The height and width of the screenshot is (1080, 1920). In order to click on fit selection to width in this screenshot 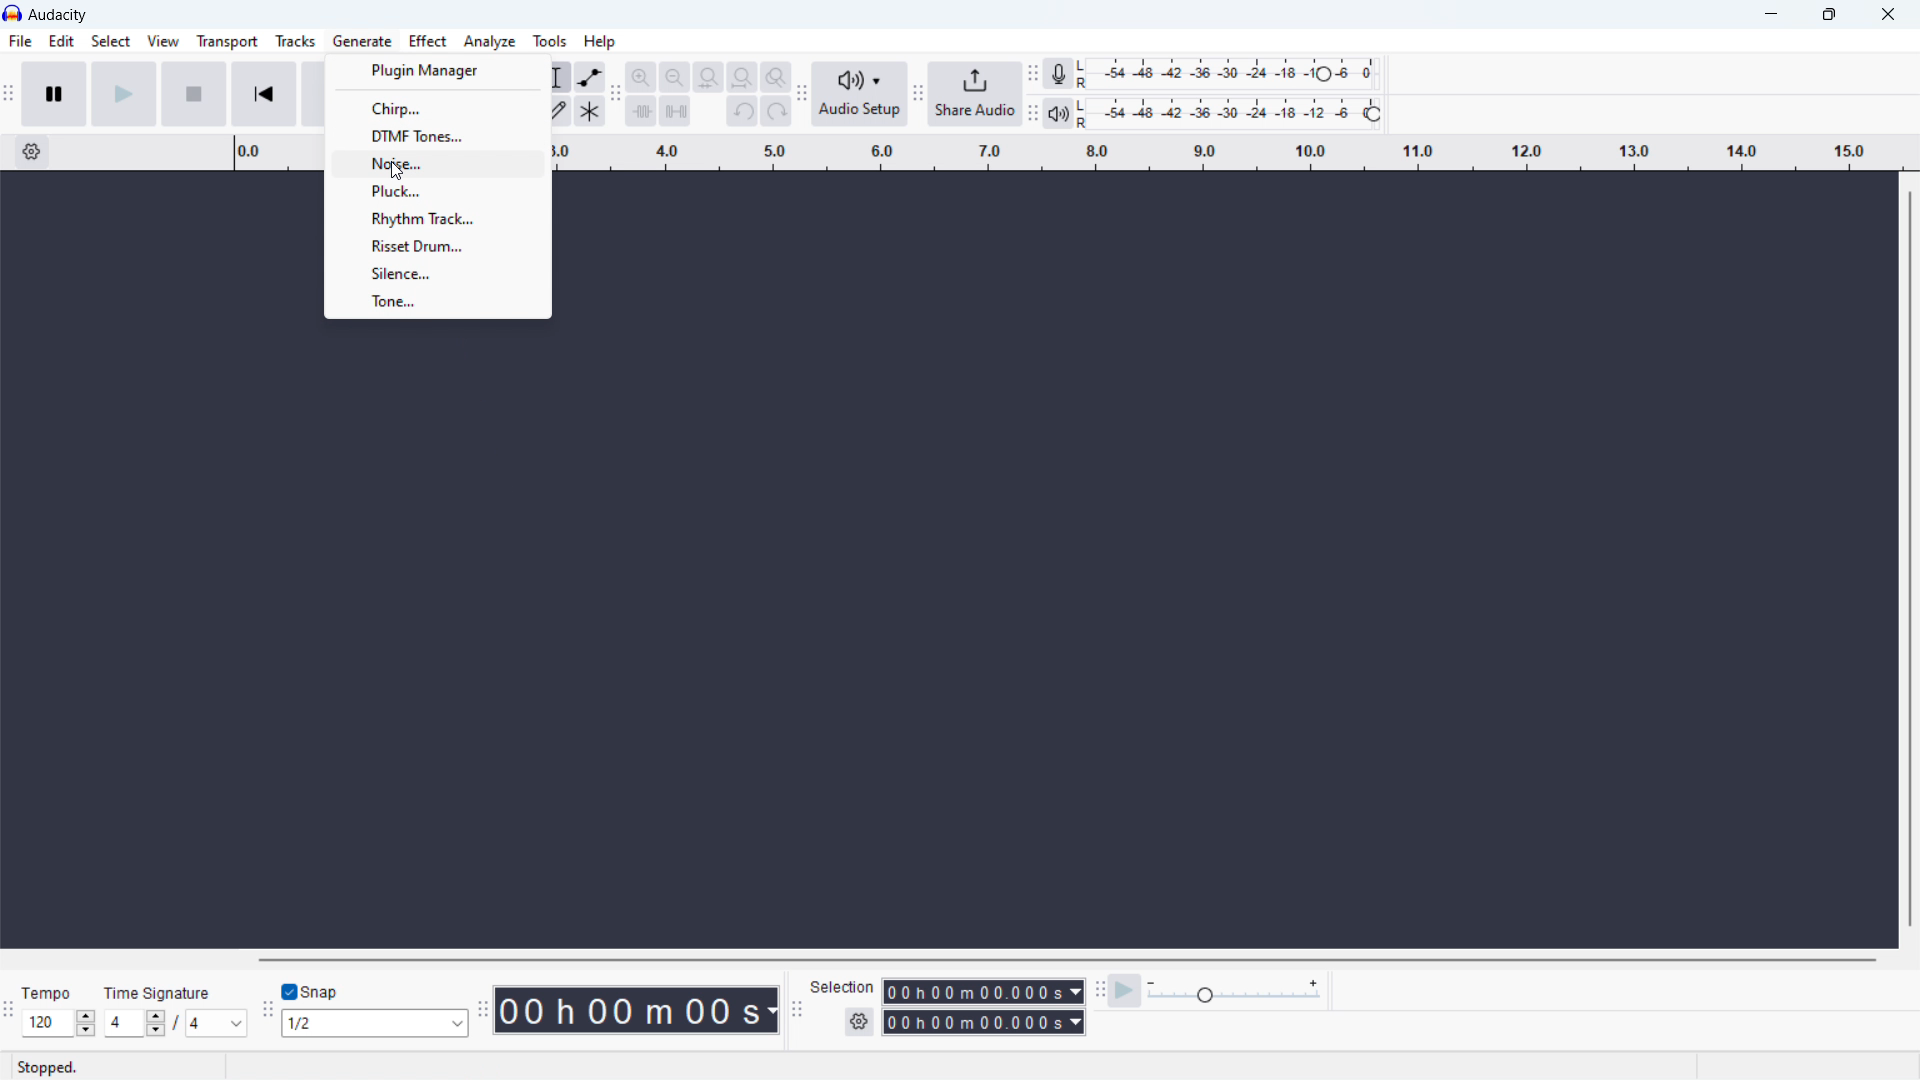, I will do `click(709, 77)`.